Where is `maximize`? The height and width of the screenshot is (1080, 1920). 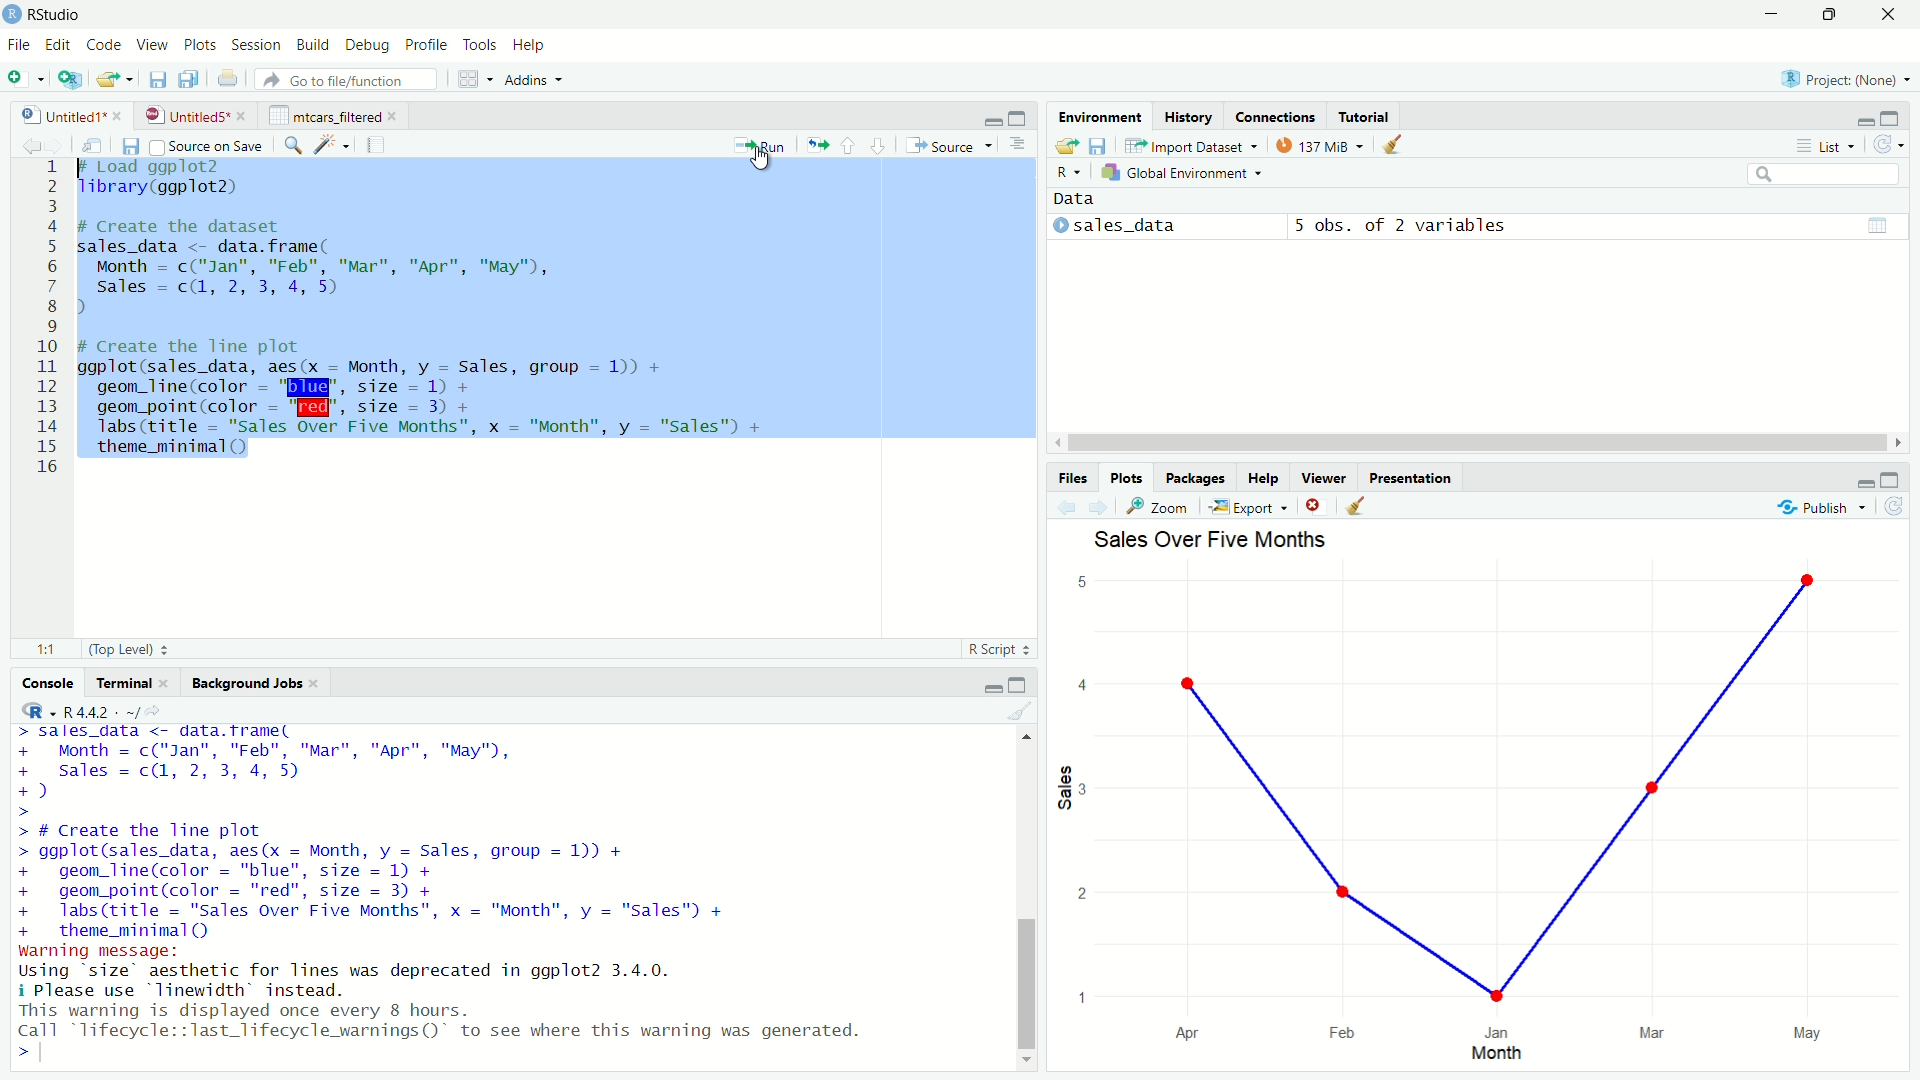 maximize is located at coordinates (1021, 117).